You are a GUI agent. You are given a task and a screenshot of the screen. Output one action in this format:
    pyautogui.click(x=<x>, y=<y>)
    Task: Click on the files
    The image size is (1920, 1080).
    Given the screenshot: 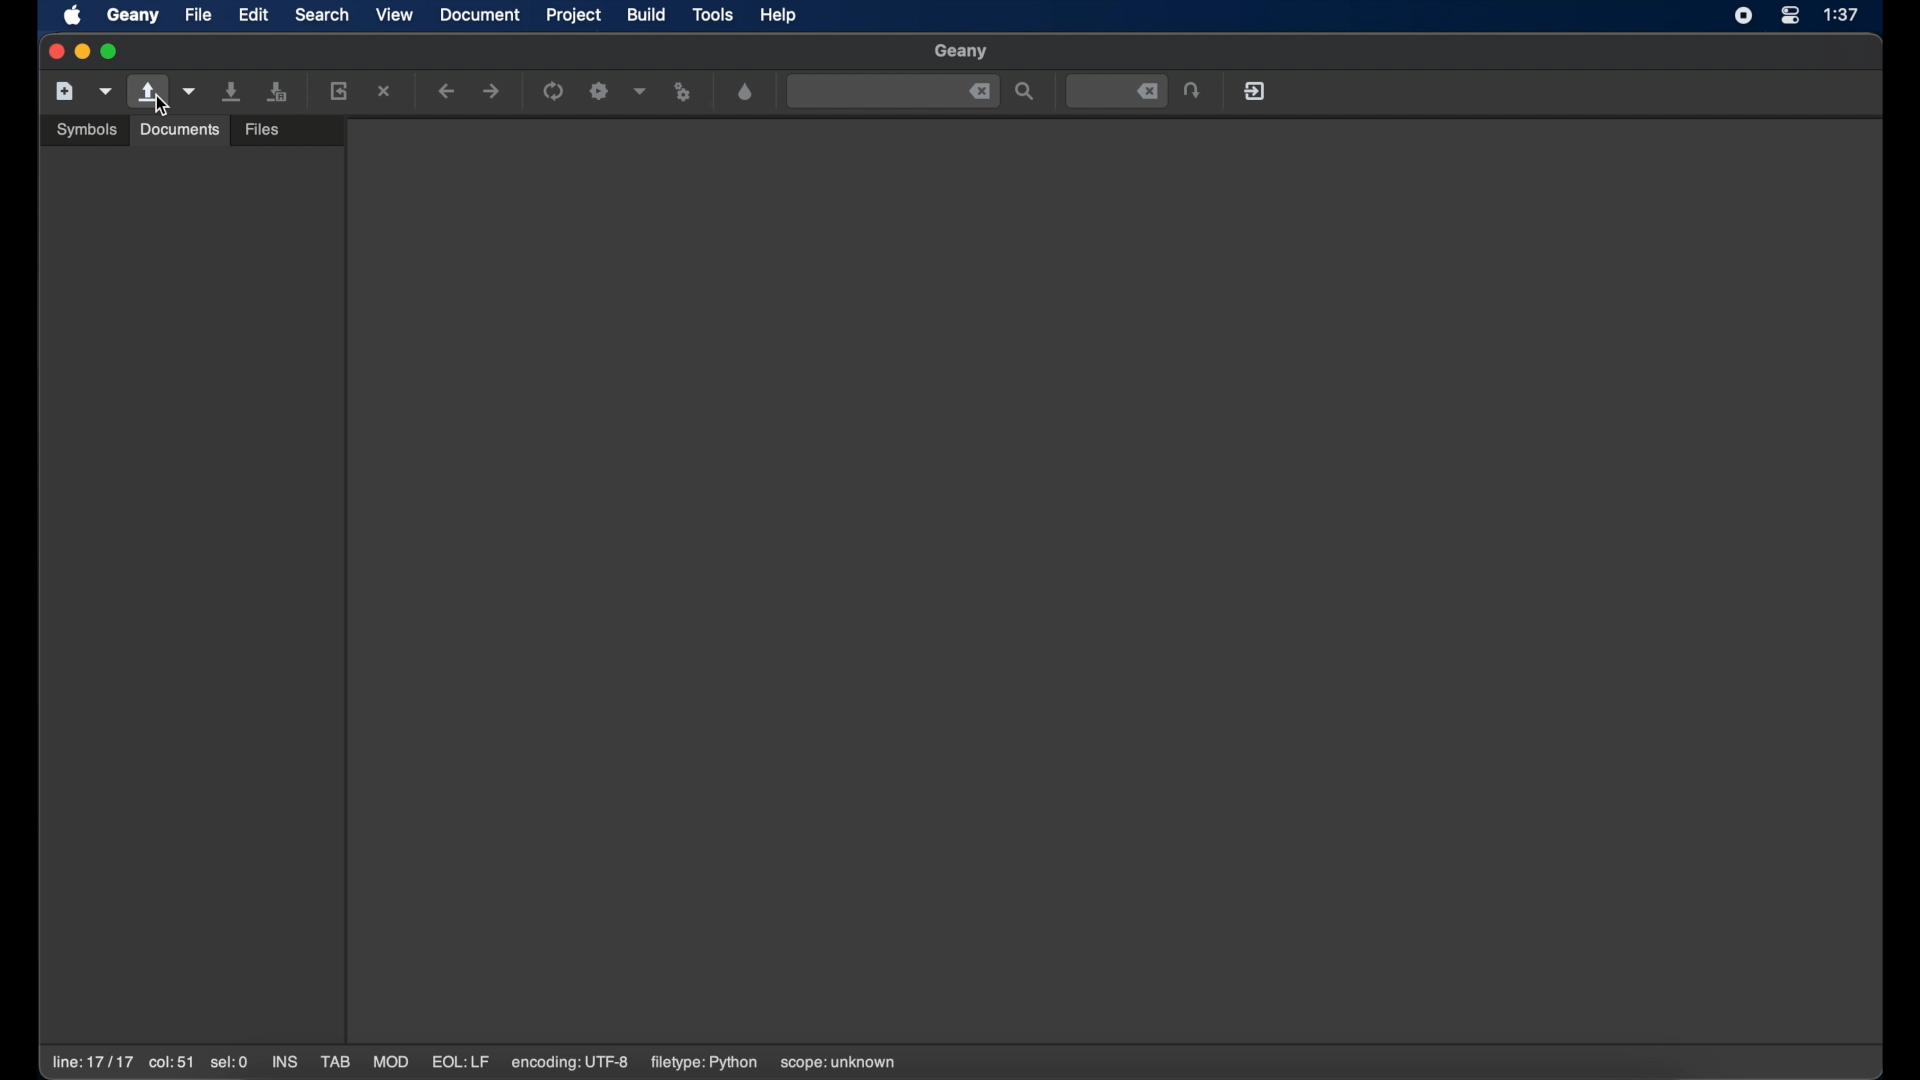 What is the action you would take?
    pyautogui.click(x=265, y=127)
    